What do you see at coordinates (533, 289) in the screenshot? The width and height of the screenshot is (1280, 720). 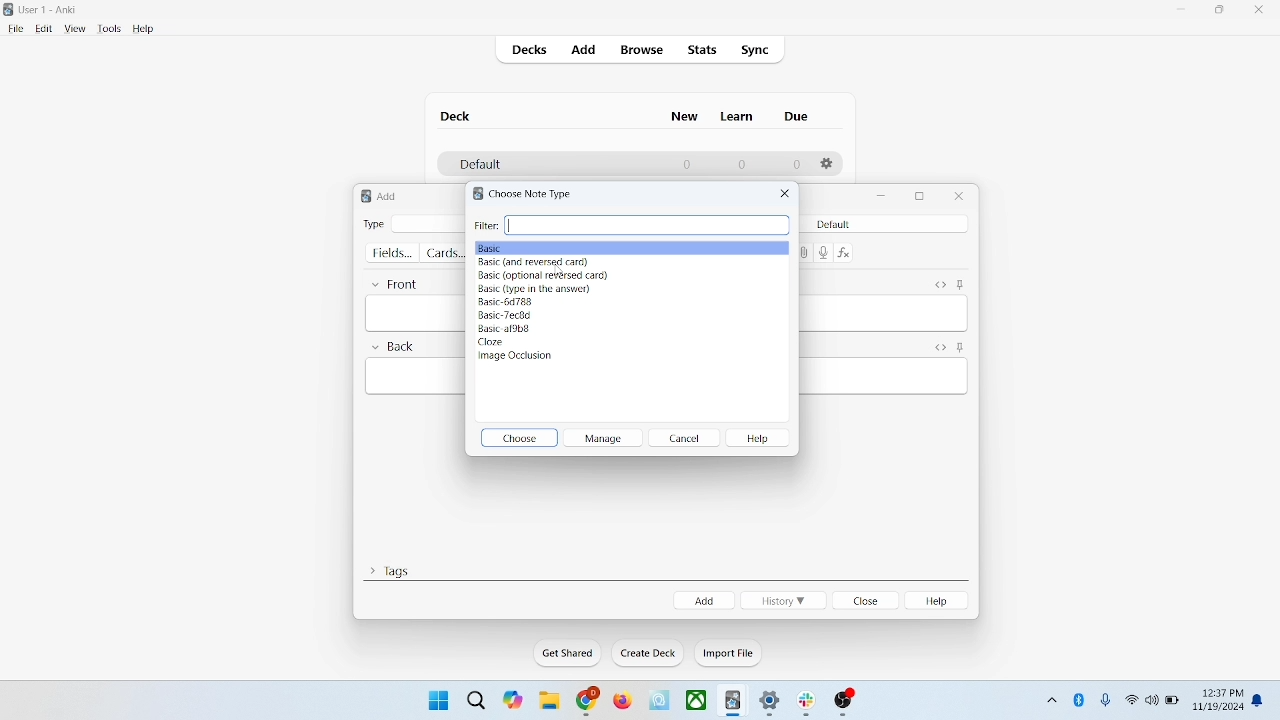 I see `Basic (type in the answer)` at bounding box center [533, 289].